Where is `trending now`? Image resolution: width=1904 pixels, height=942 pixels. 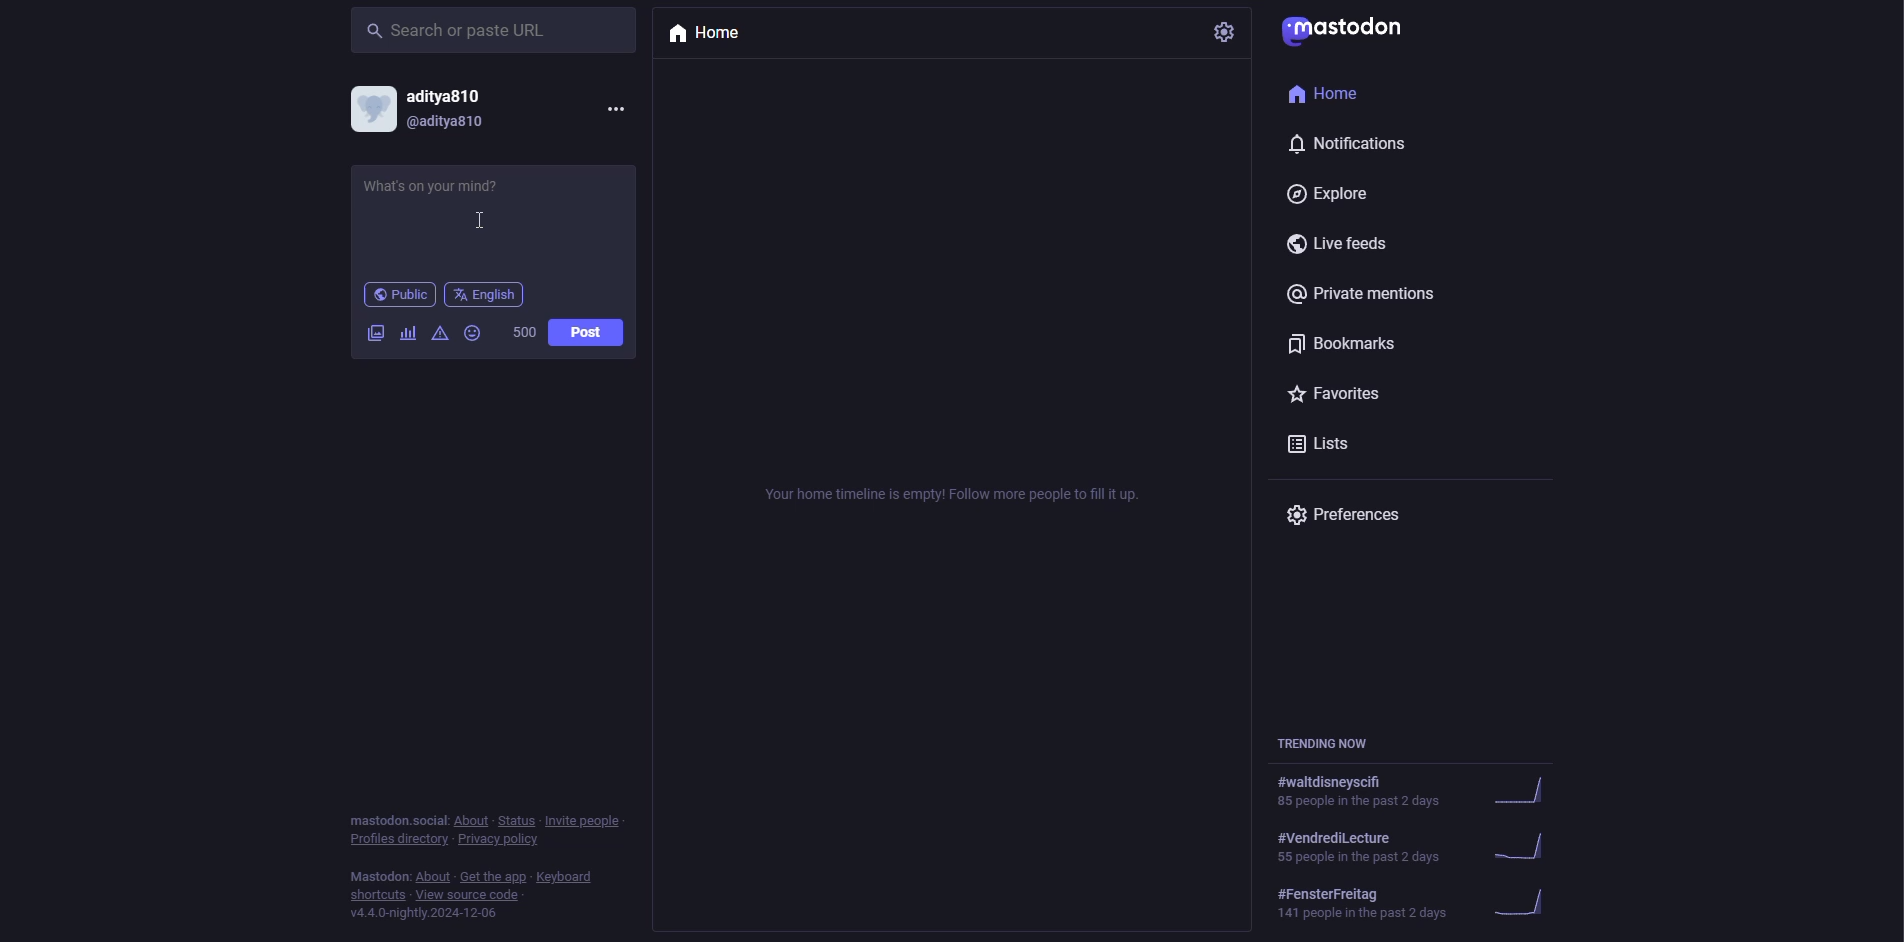 trending now is located at coordinates (1420, 844).